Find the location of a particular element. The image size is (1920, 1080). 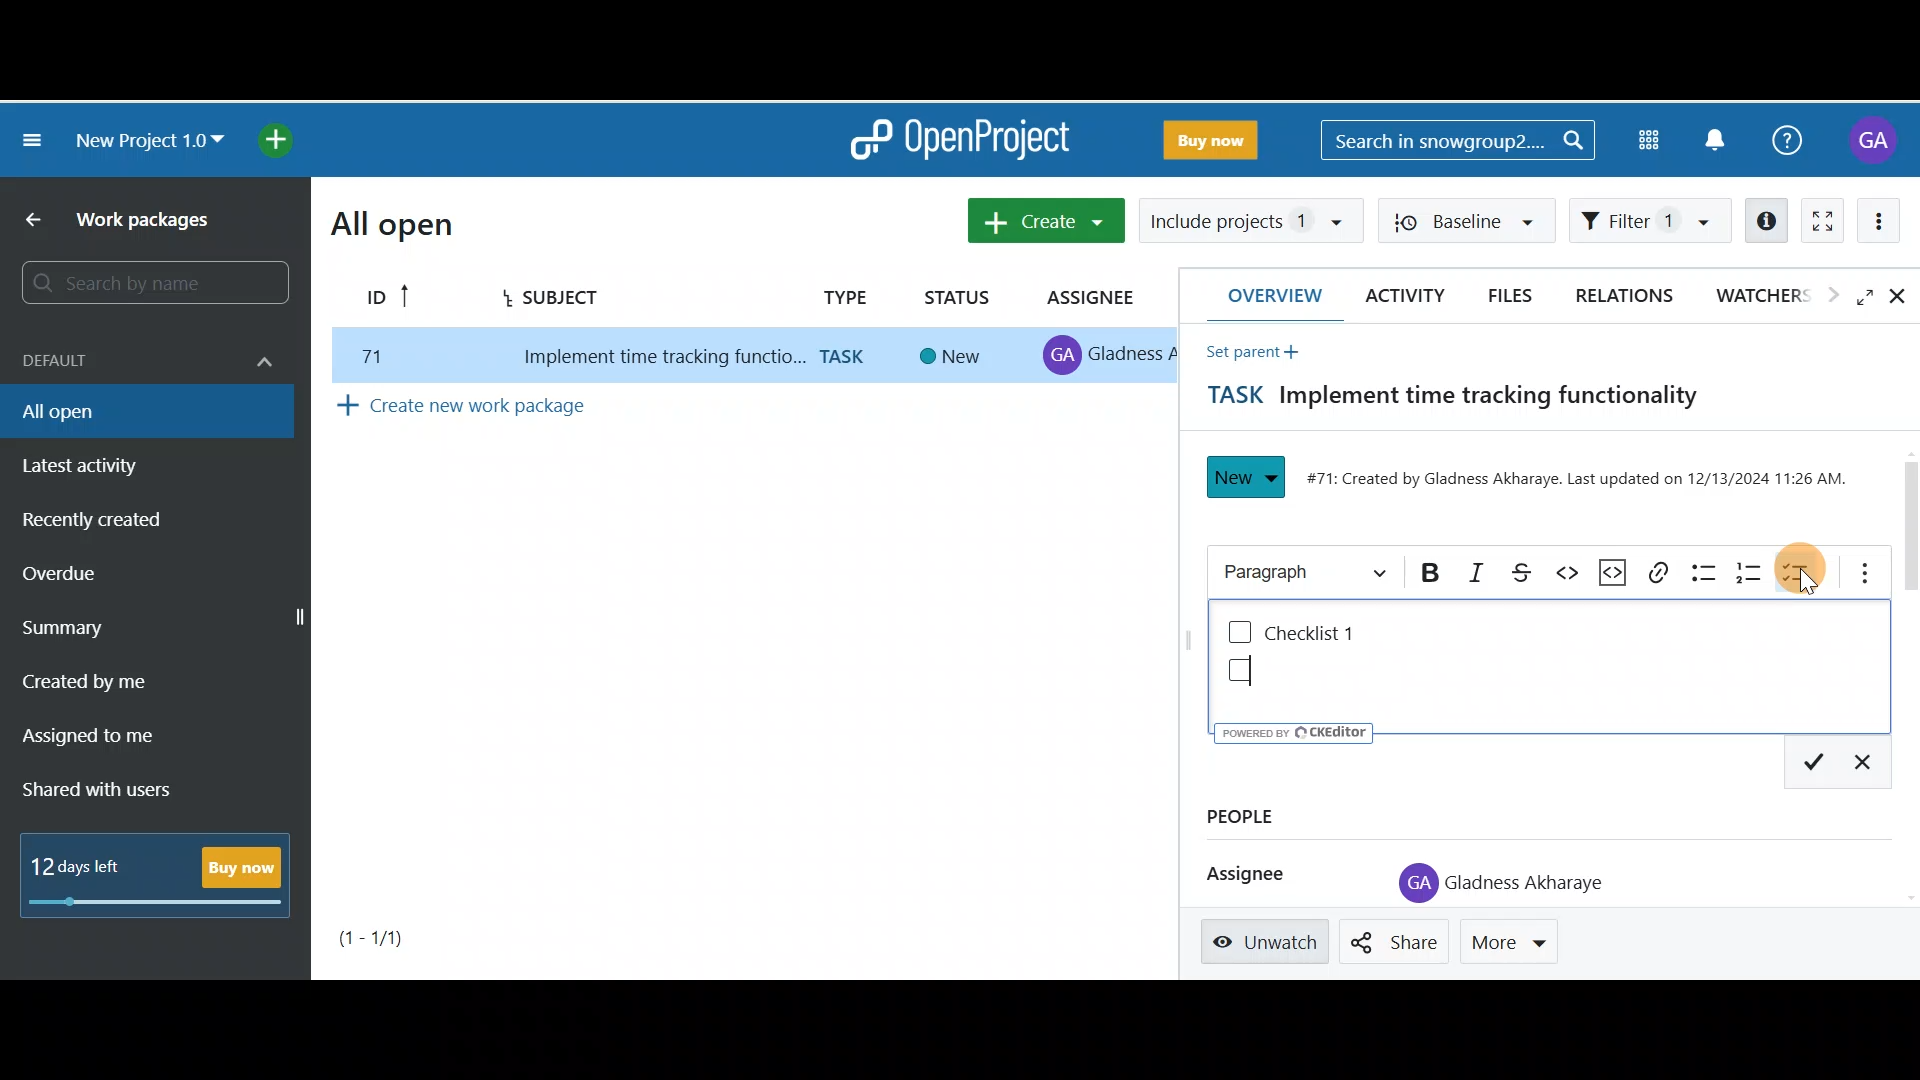

Overdue is located at coordinates (84, 572).